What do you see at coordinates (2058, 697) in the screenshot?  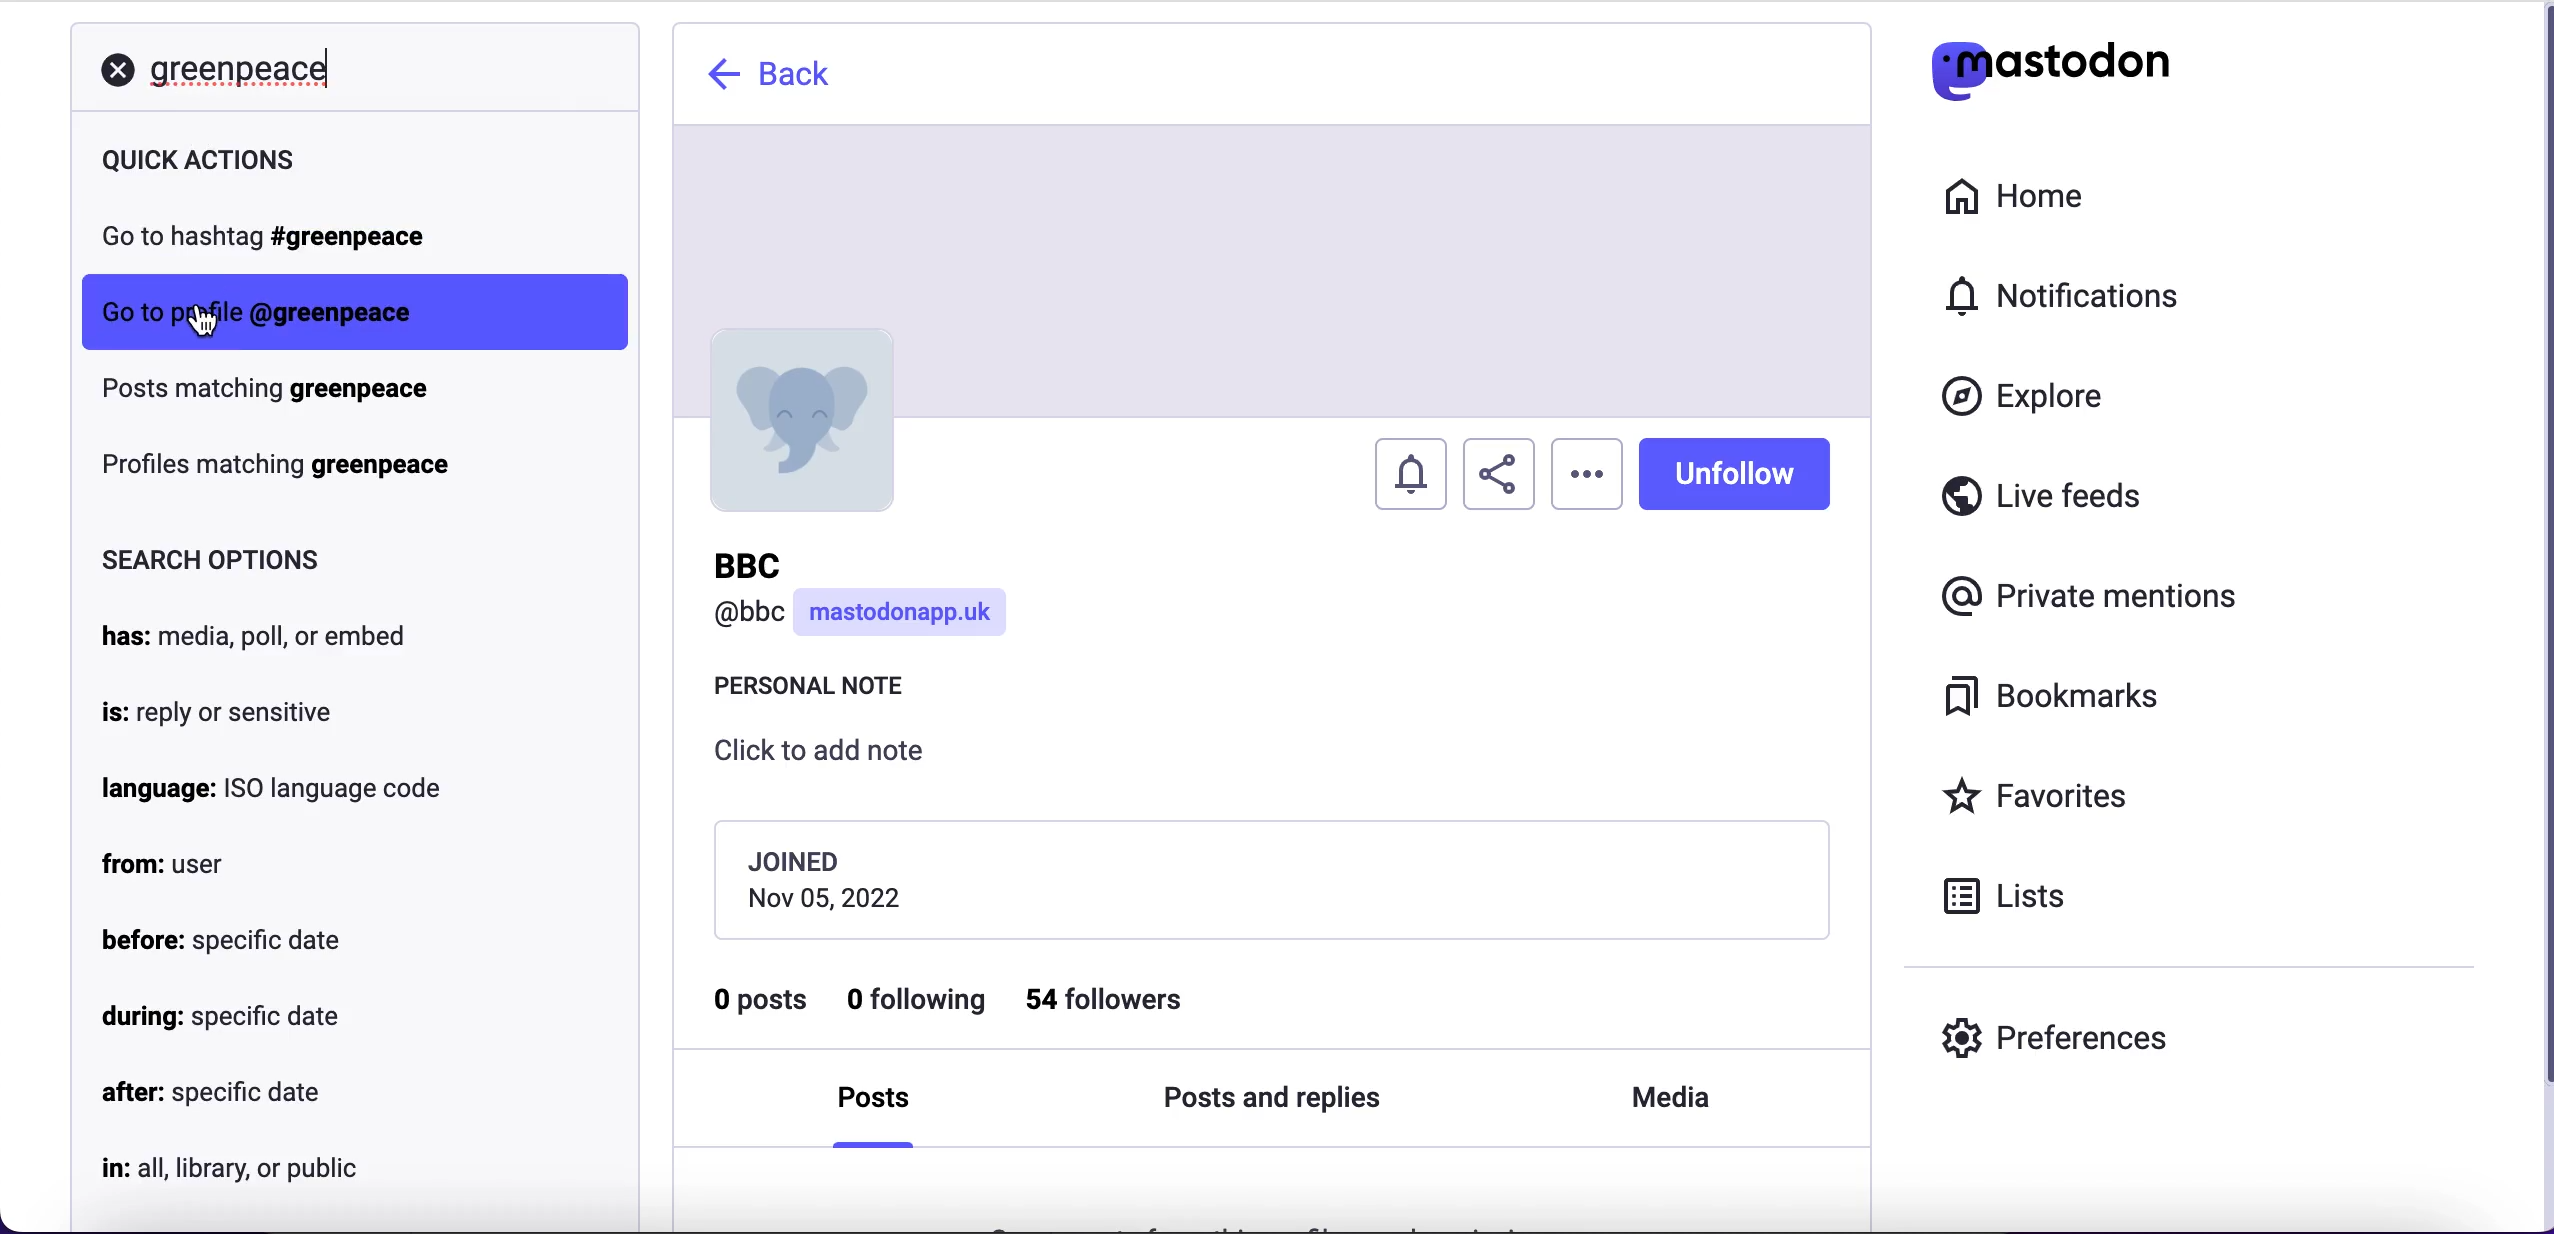 I see `bookmarks` at bounding box center [2058, 697].